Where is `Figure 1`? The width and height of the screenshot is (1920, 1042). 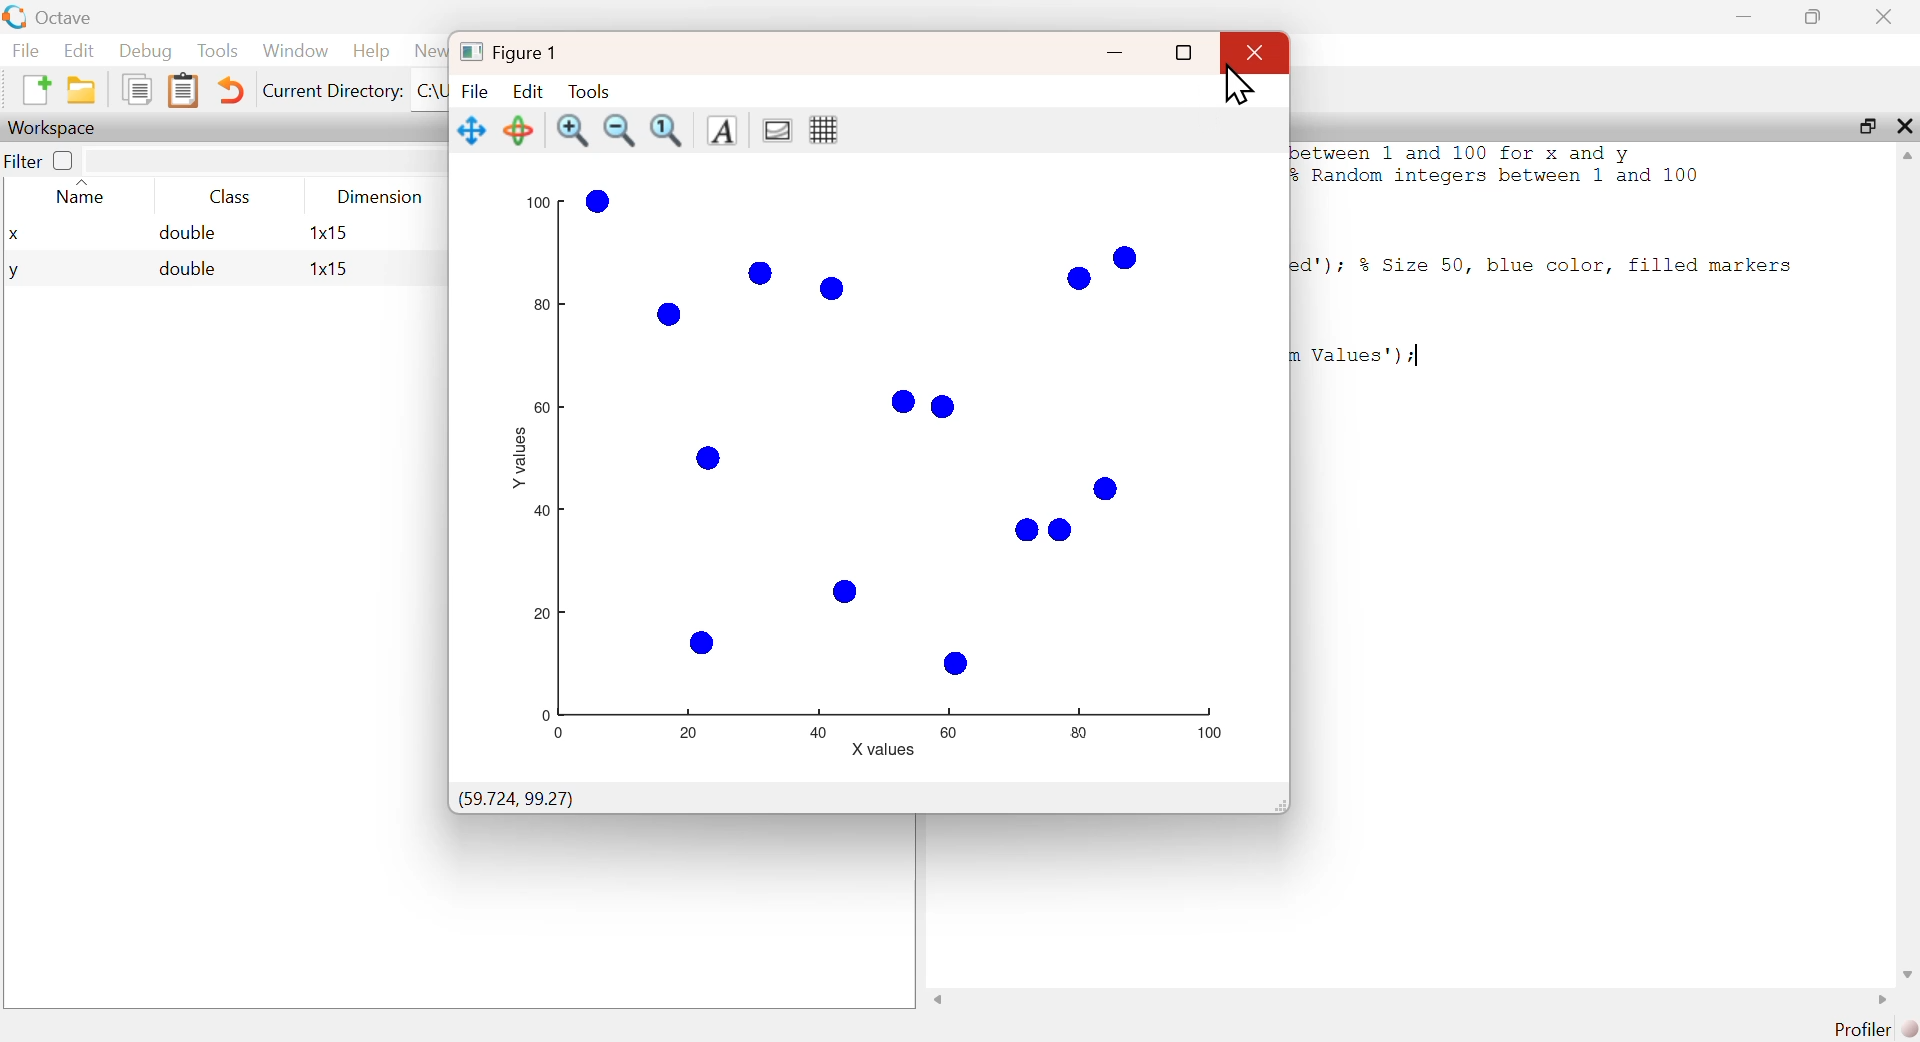 Figure 1 is located at coordinates (510, 52).